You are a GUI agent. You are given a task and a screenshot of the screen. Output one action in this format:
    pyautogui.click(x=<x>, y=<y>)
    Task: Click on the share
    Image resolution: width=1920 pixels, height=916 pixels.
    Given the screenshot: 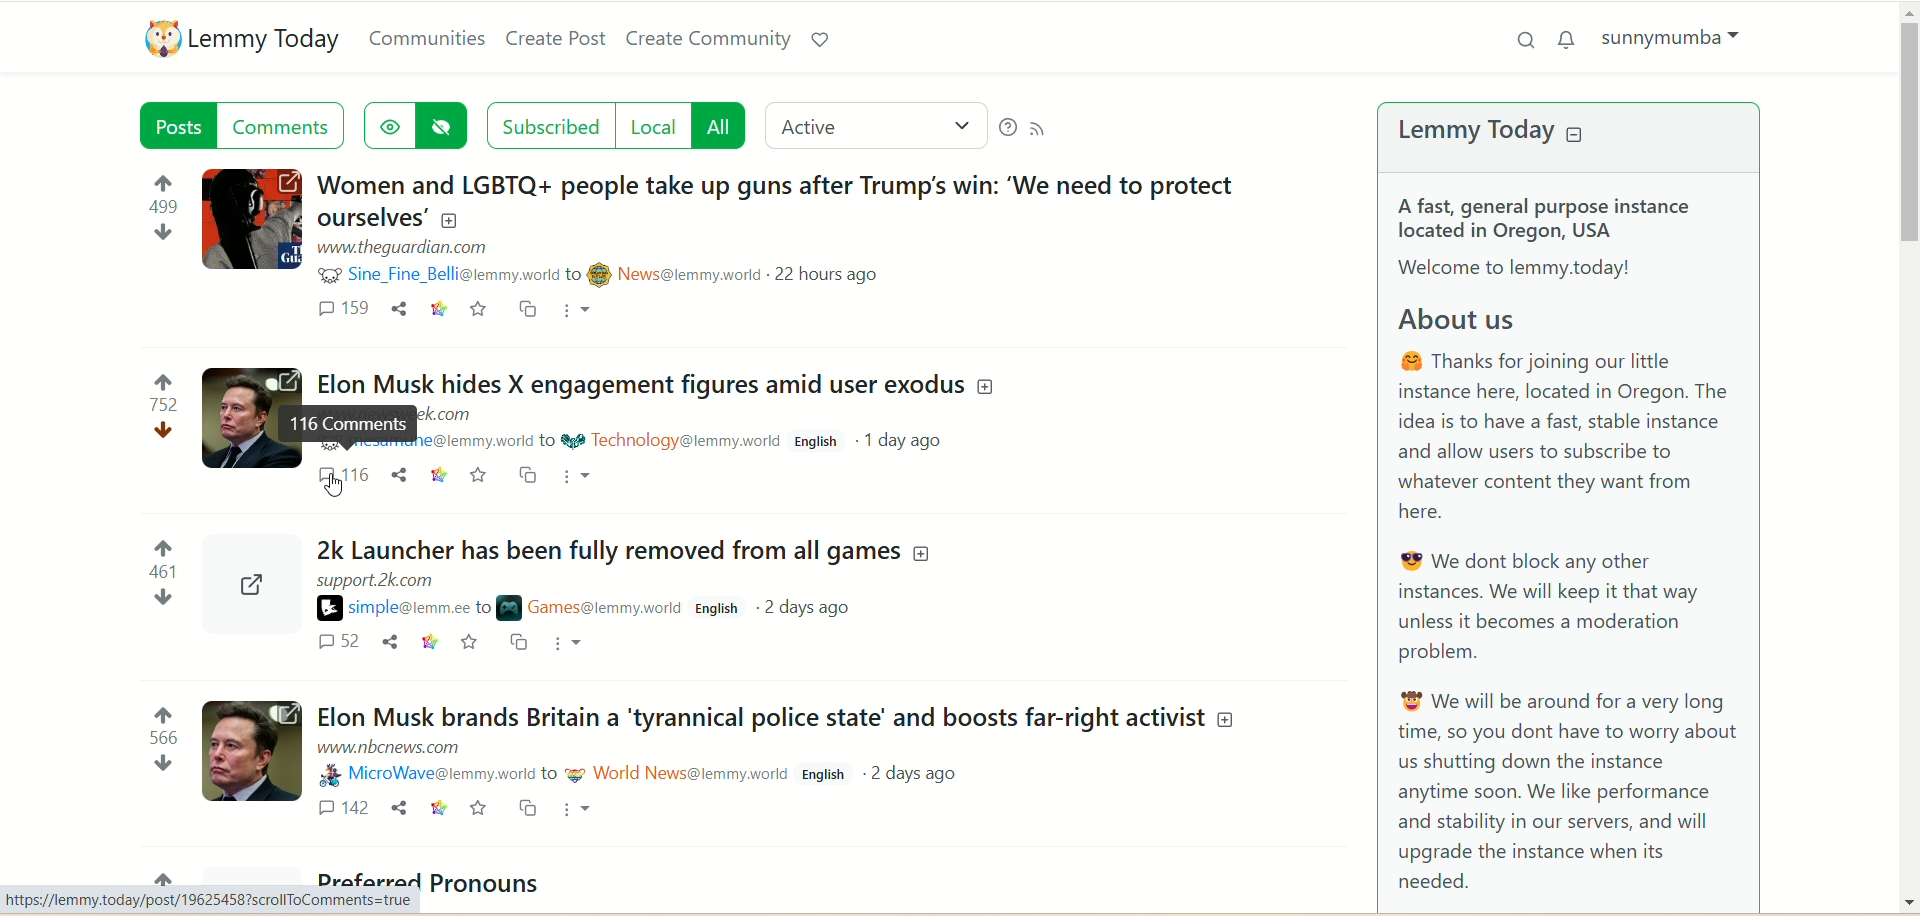 What is the action you would take?
    pyautogui.click(x=398, y=308)
    